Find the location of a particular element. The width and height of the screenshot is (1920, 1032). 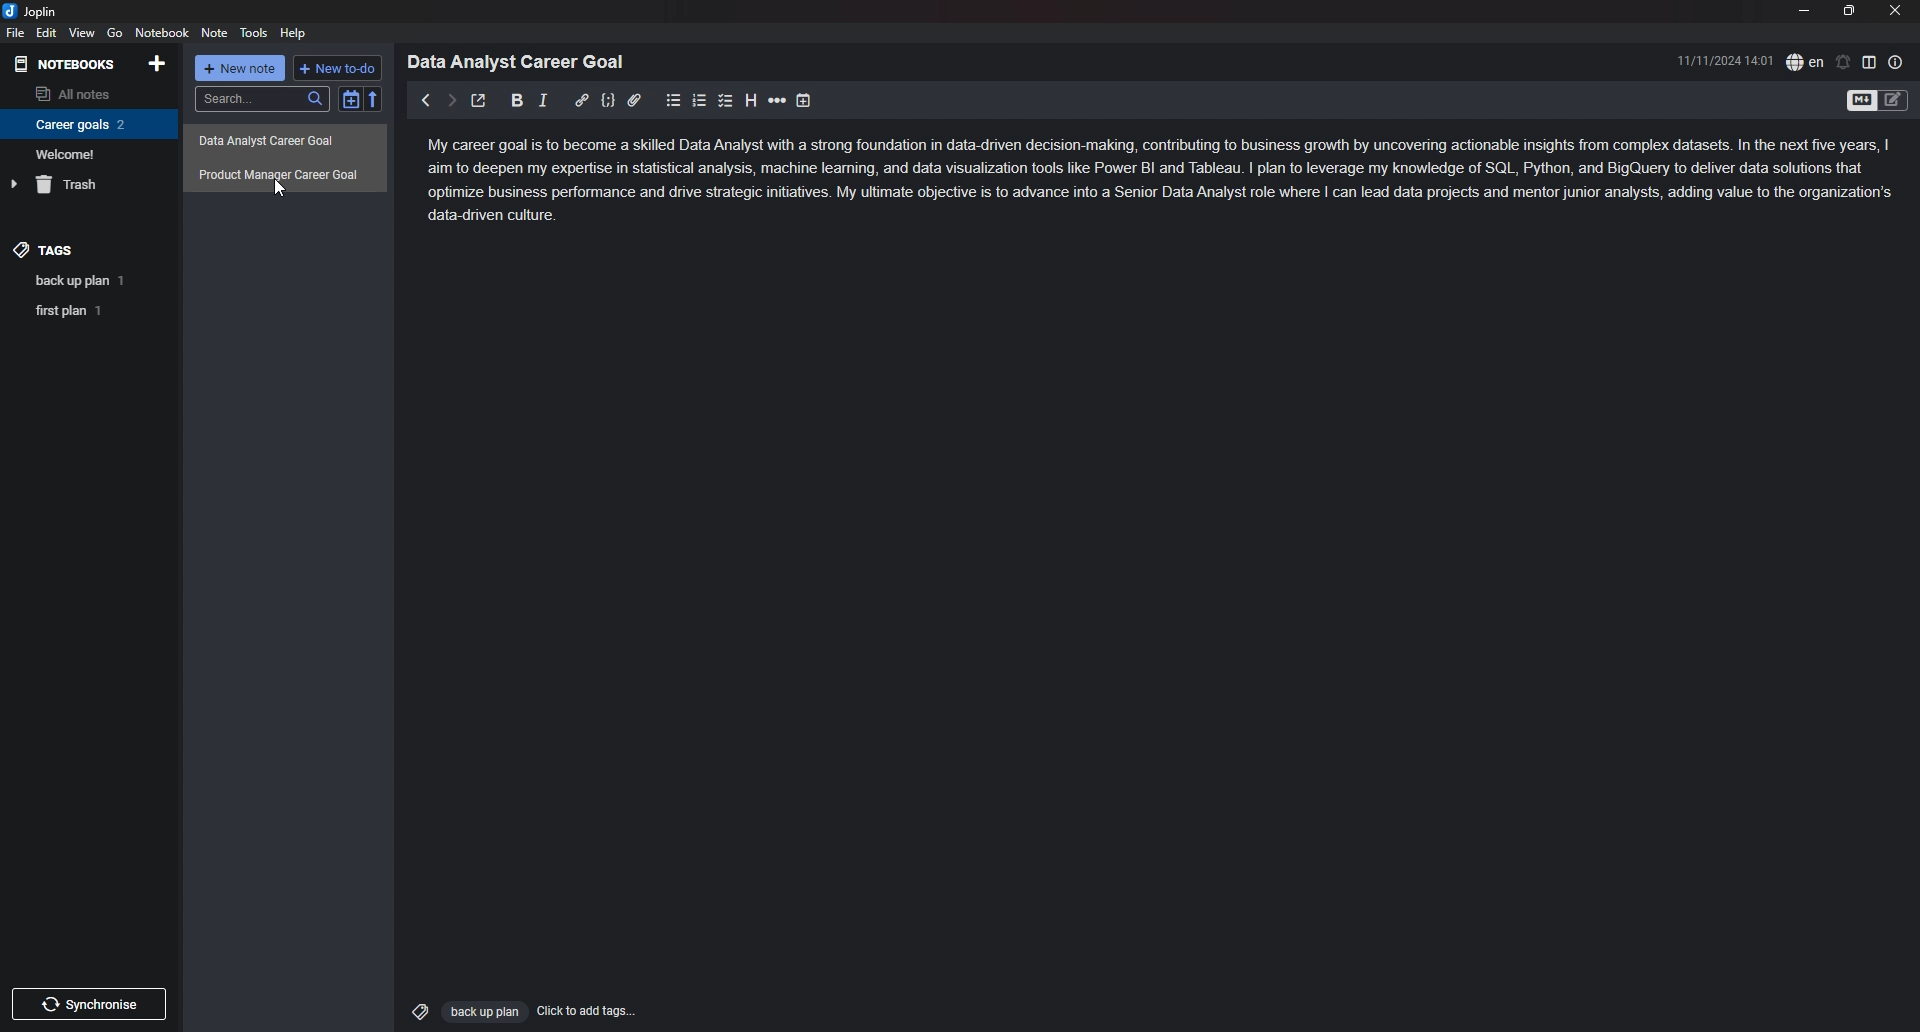

My career goal is to become a skilled Data Analyst with a strong foundation in data-driven decision-making, contributing to business growth by uncovering actionable insights from complex datasets. In the next five years, |
aim to deepen my expertise in statistical analysis, machine leaming, and data visualization tools like Power BI and Tableau. | plan to leverage my knowledge of SQL, Python, and BigQuery to deliver data solutions that
optimize business performance and drive strategic initiatives. My ultimate objective is to advance into a Senior Data Analyst role where | can lead data projects and mentor junior analysts, adding value to the organization's
data-driven culture. is located at coordinates (1163, 184).